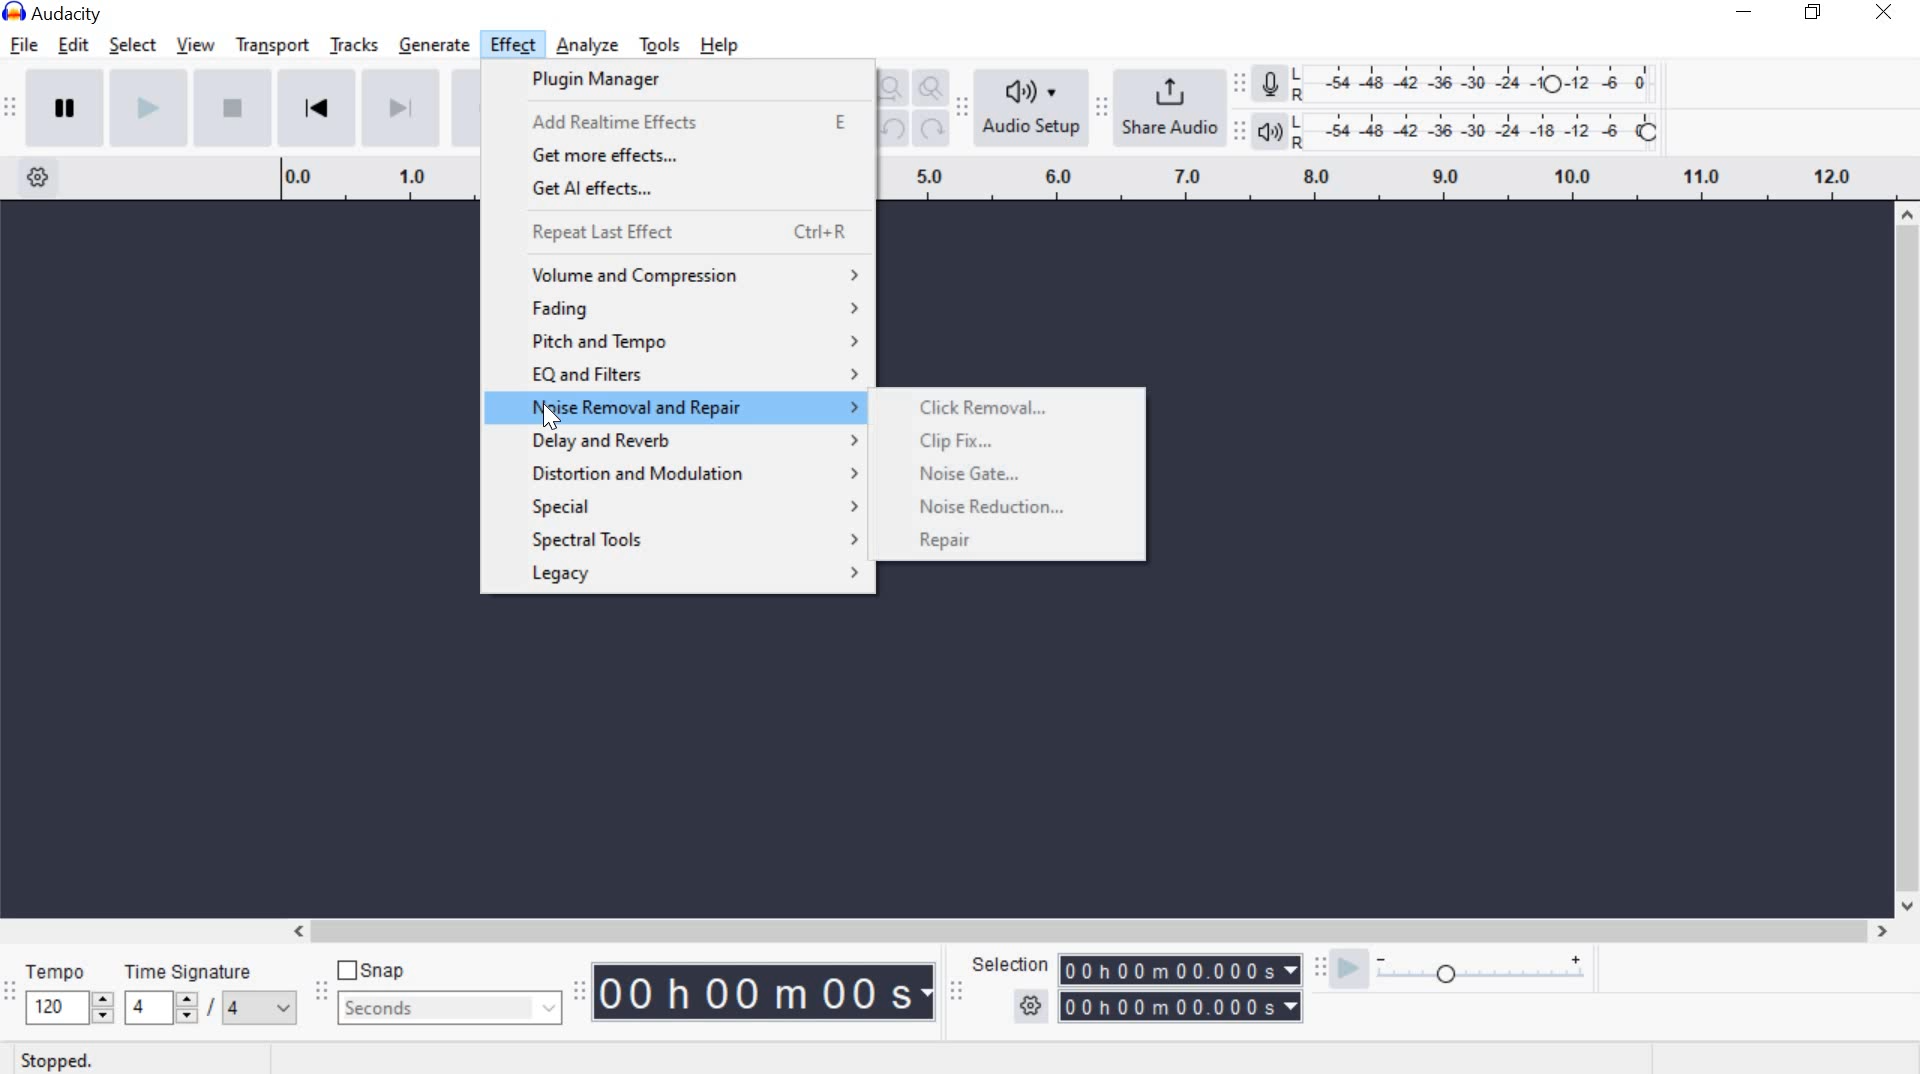 Image resolution: width=1920 pixels, height=1074 pixels. Describe the element at coordinates (1811, 11) in the screenshot. I see `restore down` at that location.